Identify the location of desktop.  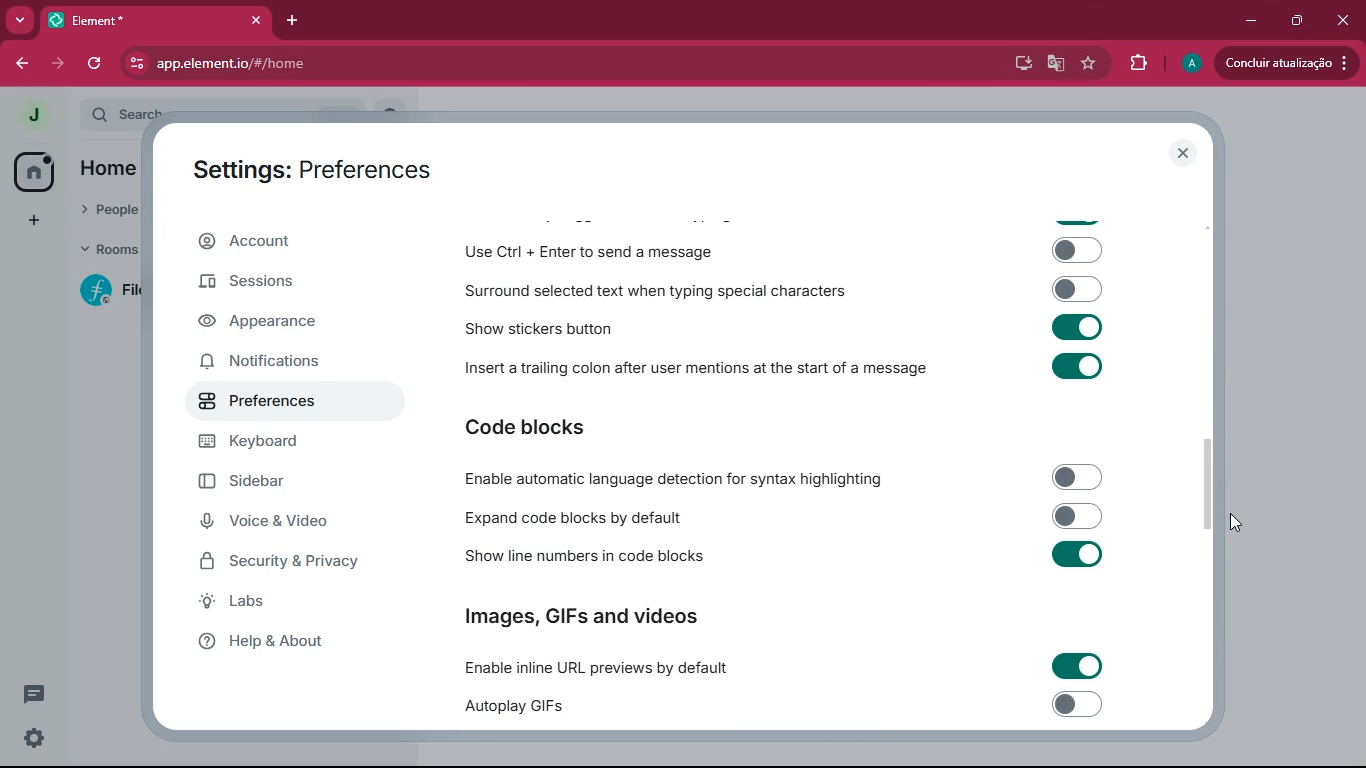
(1017, 64).